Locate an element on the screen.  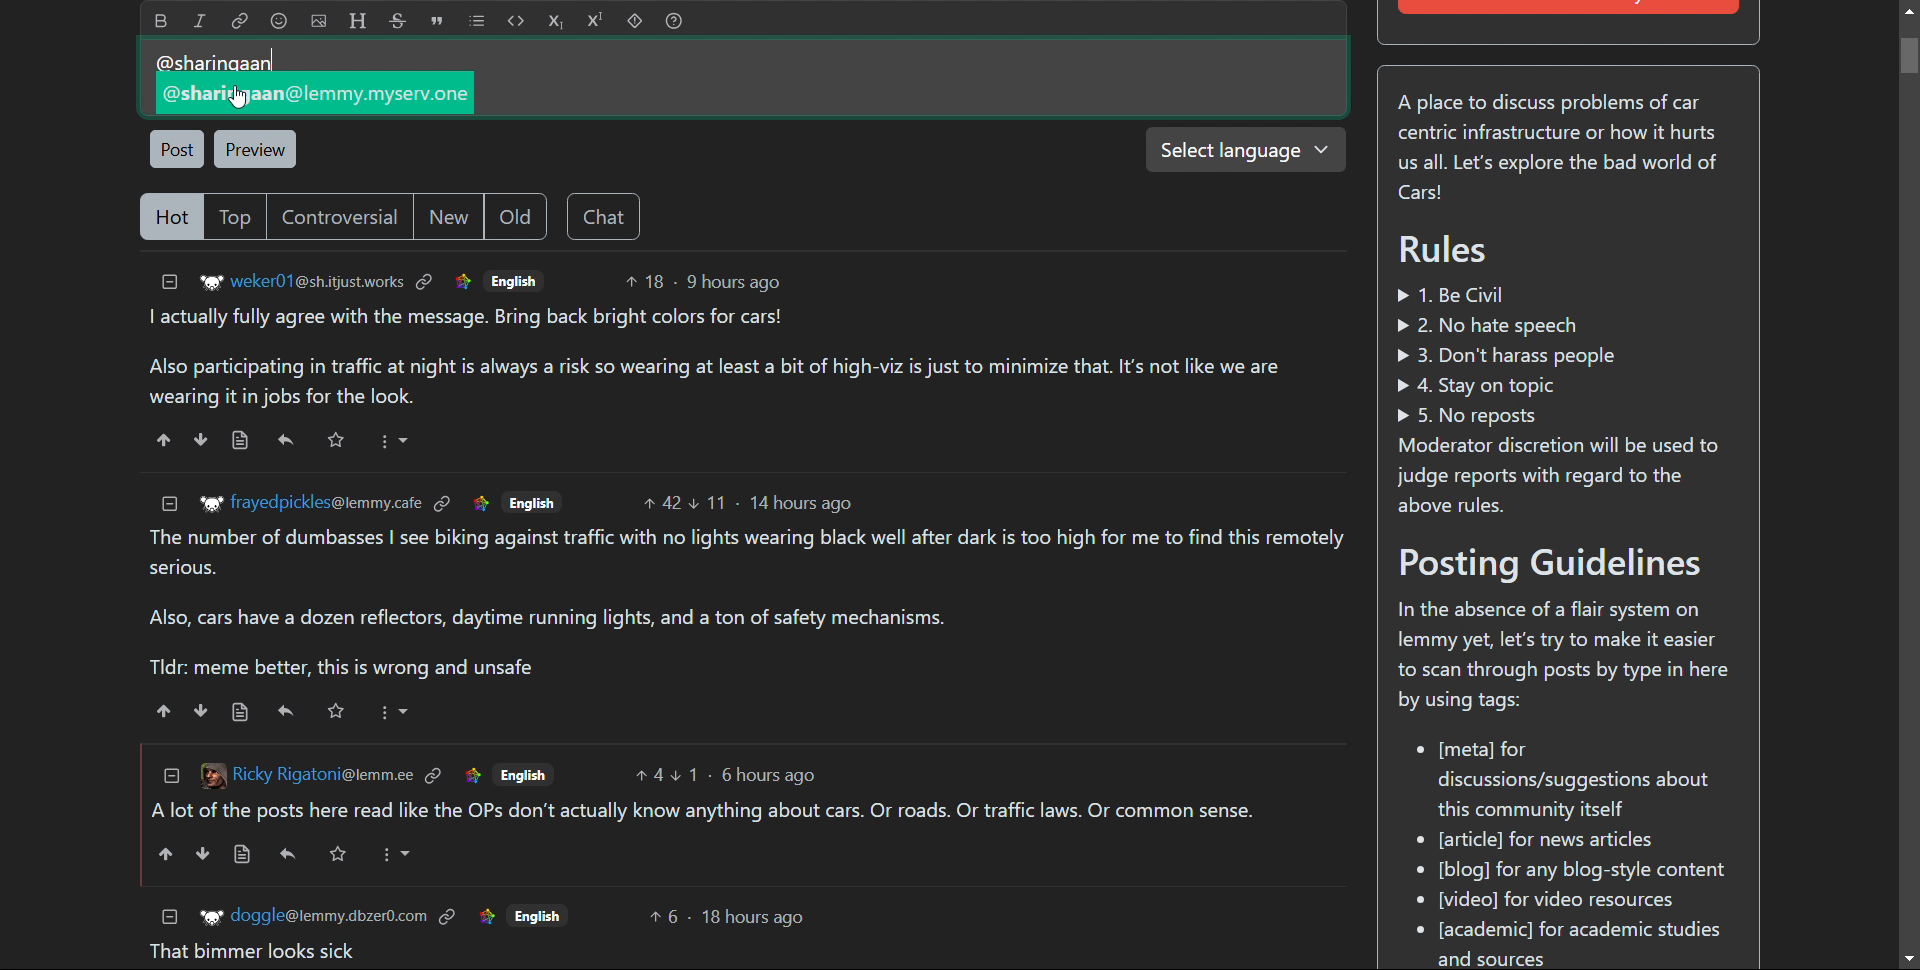
strikethrough is located at coordinates (398, 21).